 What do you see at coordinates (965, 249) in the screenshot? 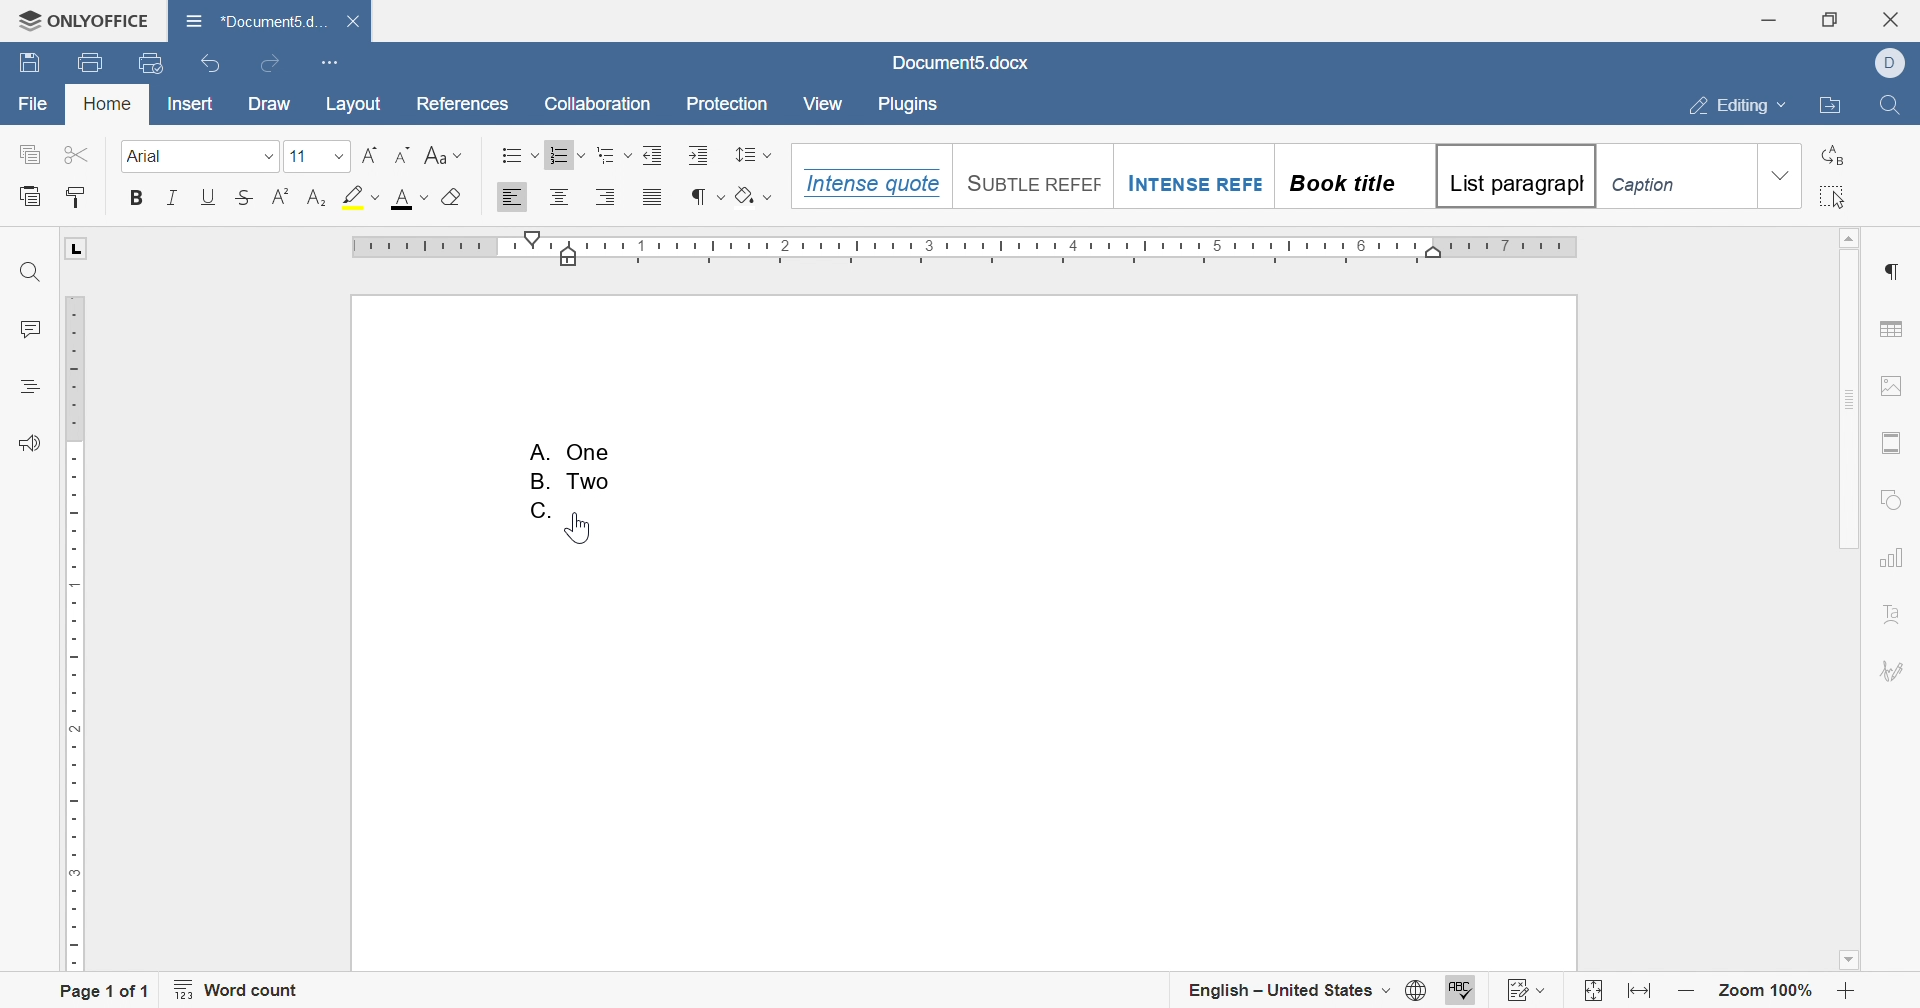
I see `ruler` at bounding box center [965, 249].